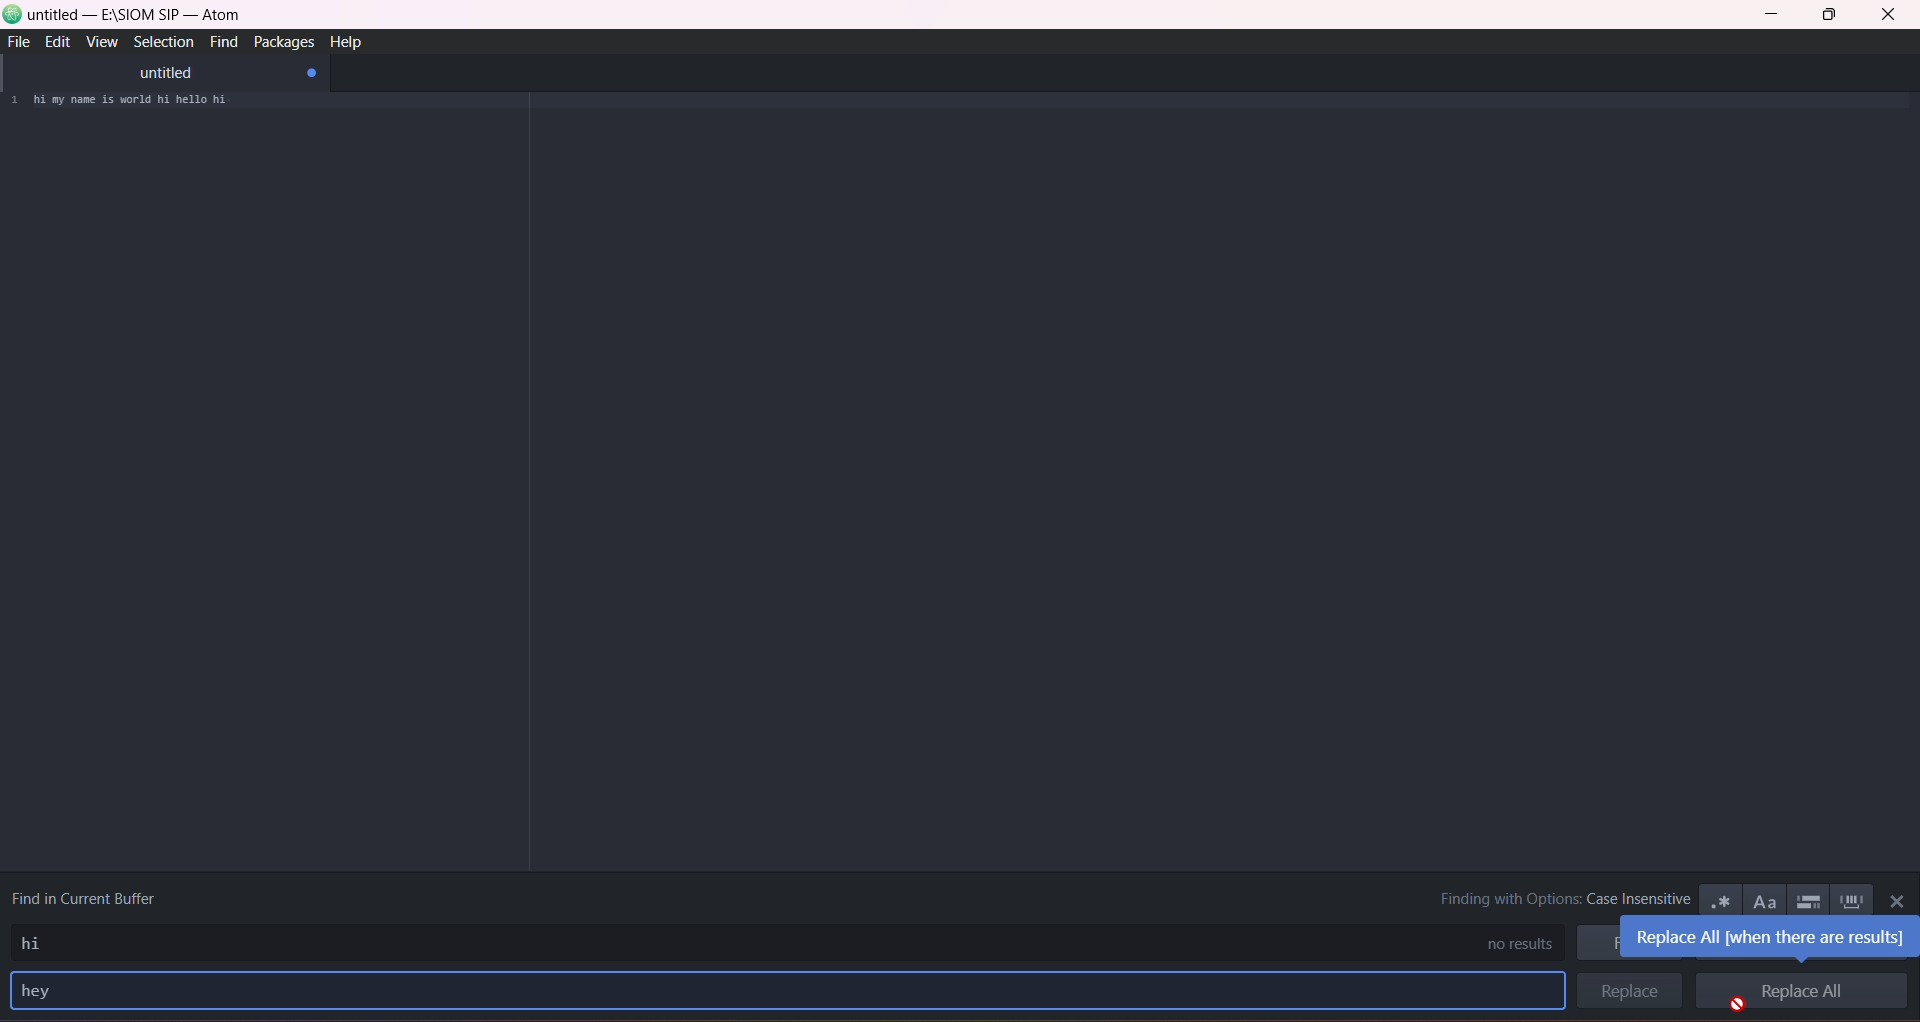 The width and height of the screenshot is (1920, 1022). What do you see at coordinates (348, 41) in the screenshot?
I see `help` at bounding box center [348, 41].